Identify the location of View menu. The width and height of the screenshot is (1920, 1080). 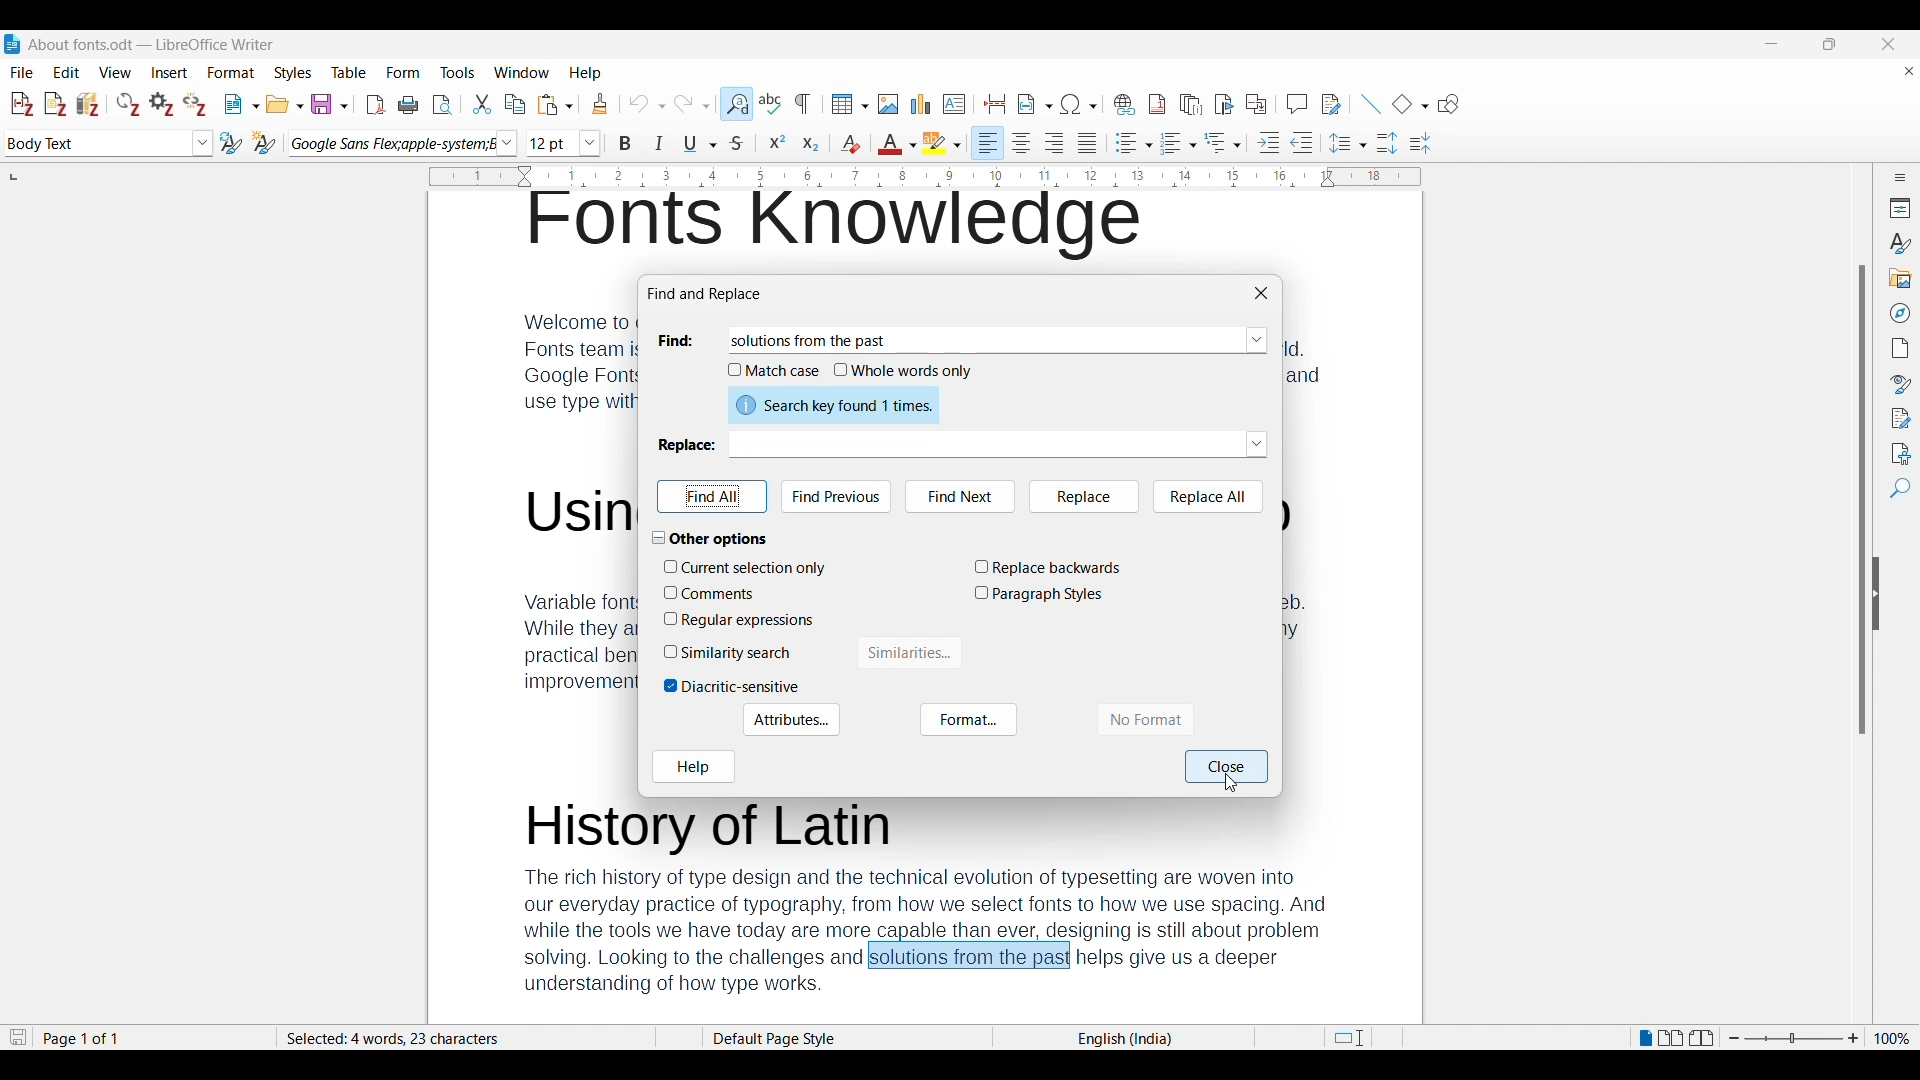
(116, 72).